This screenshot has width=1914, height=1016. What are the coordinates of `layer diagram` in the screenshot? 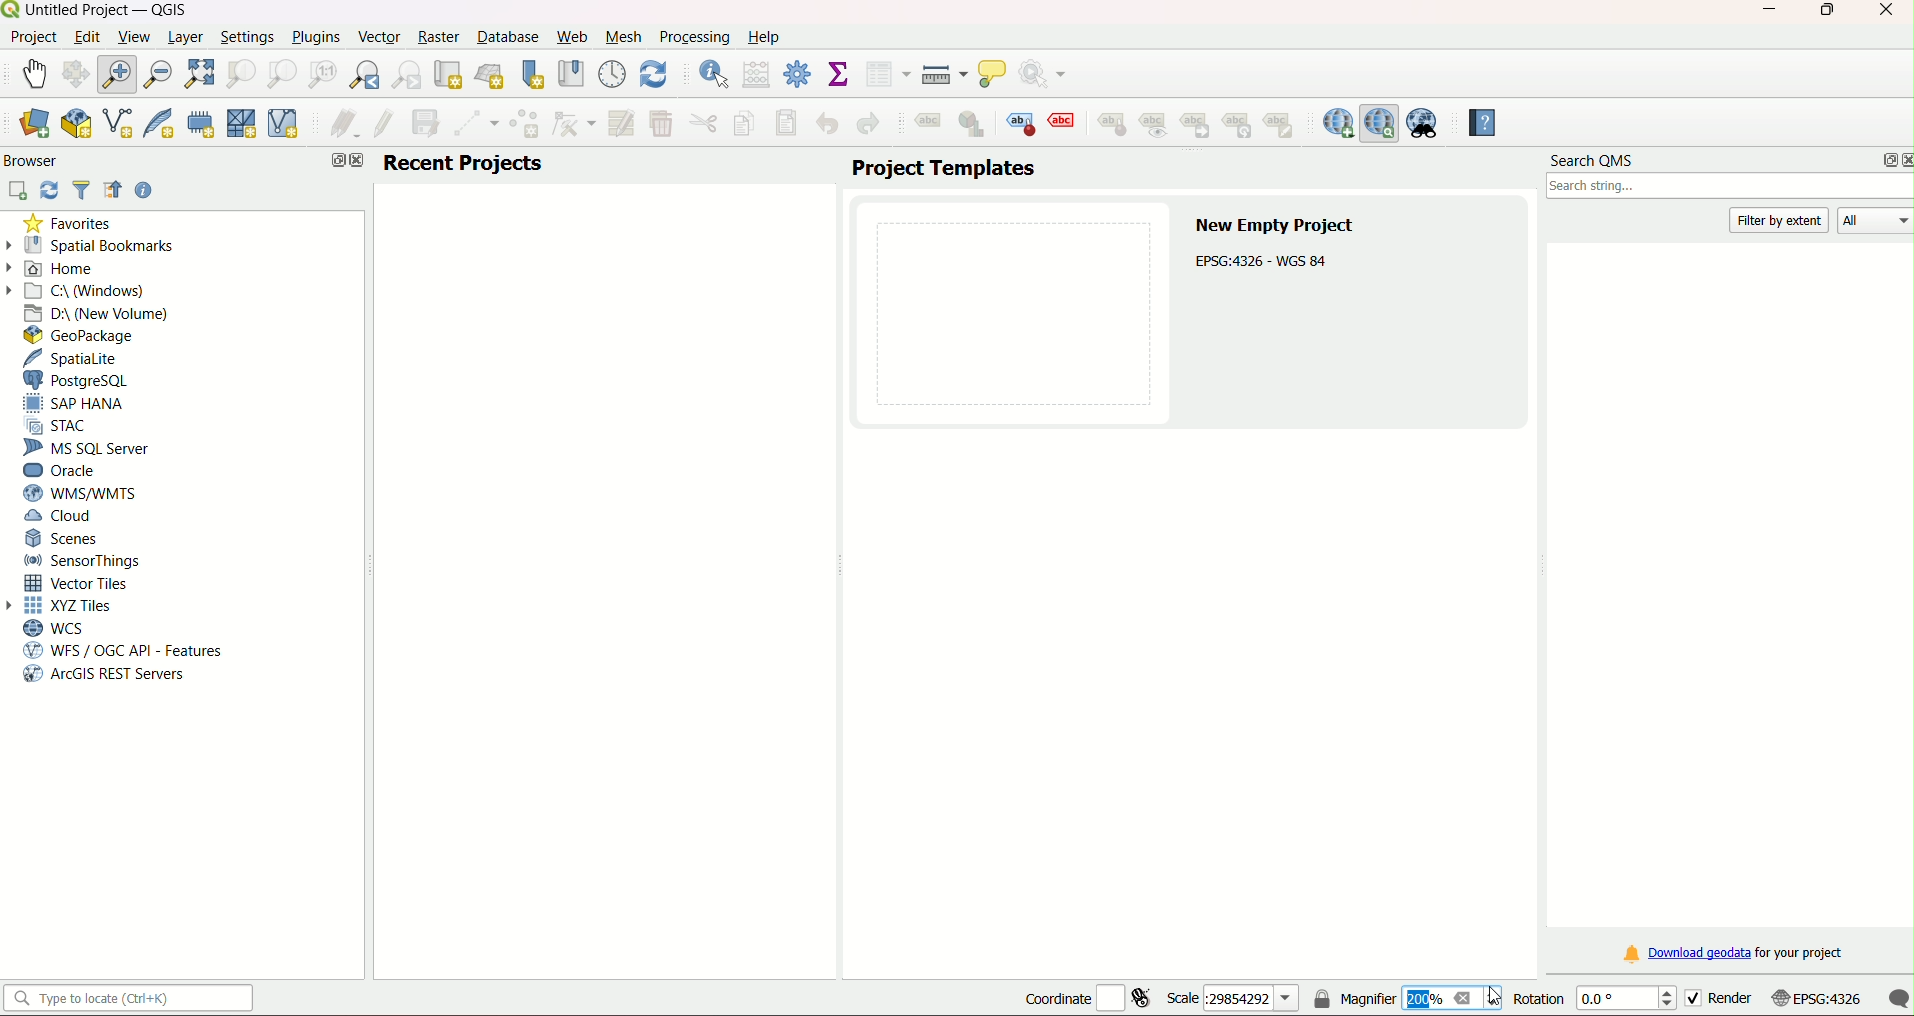 It's located at (973, 125).